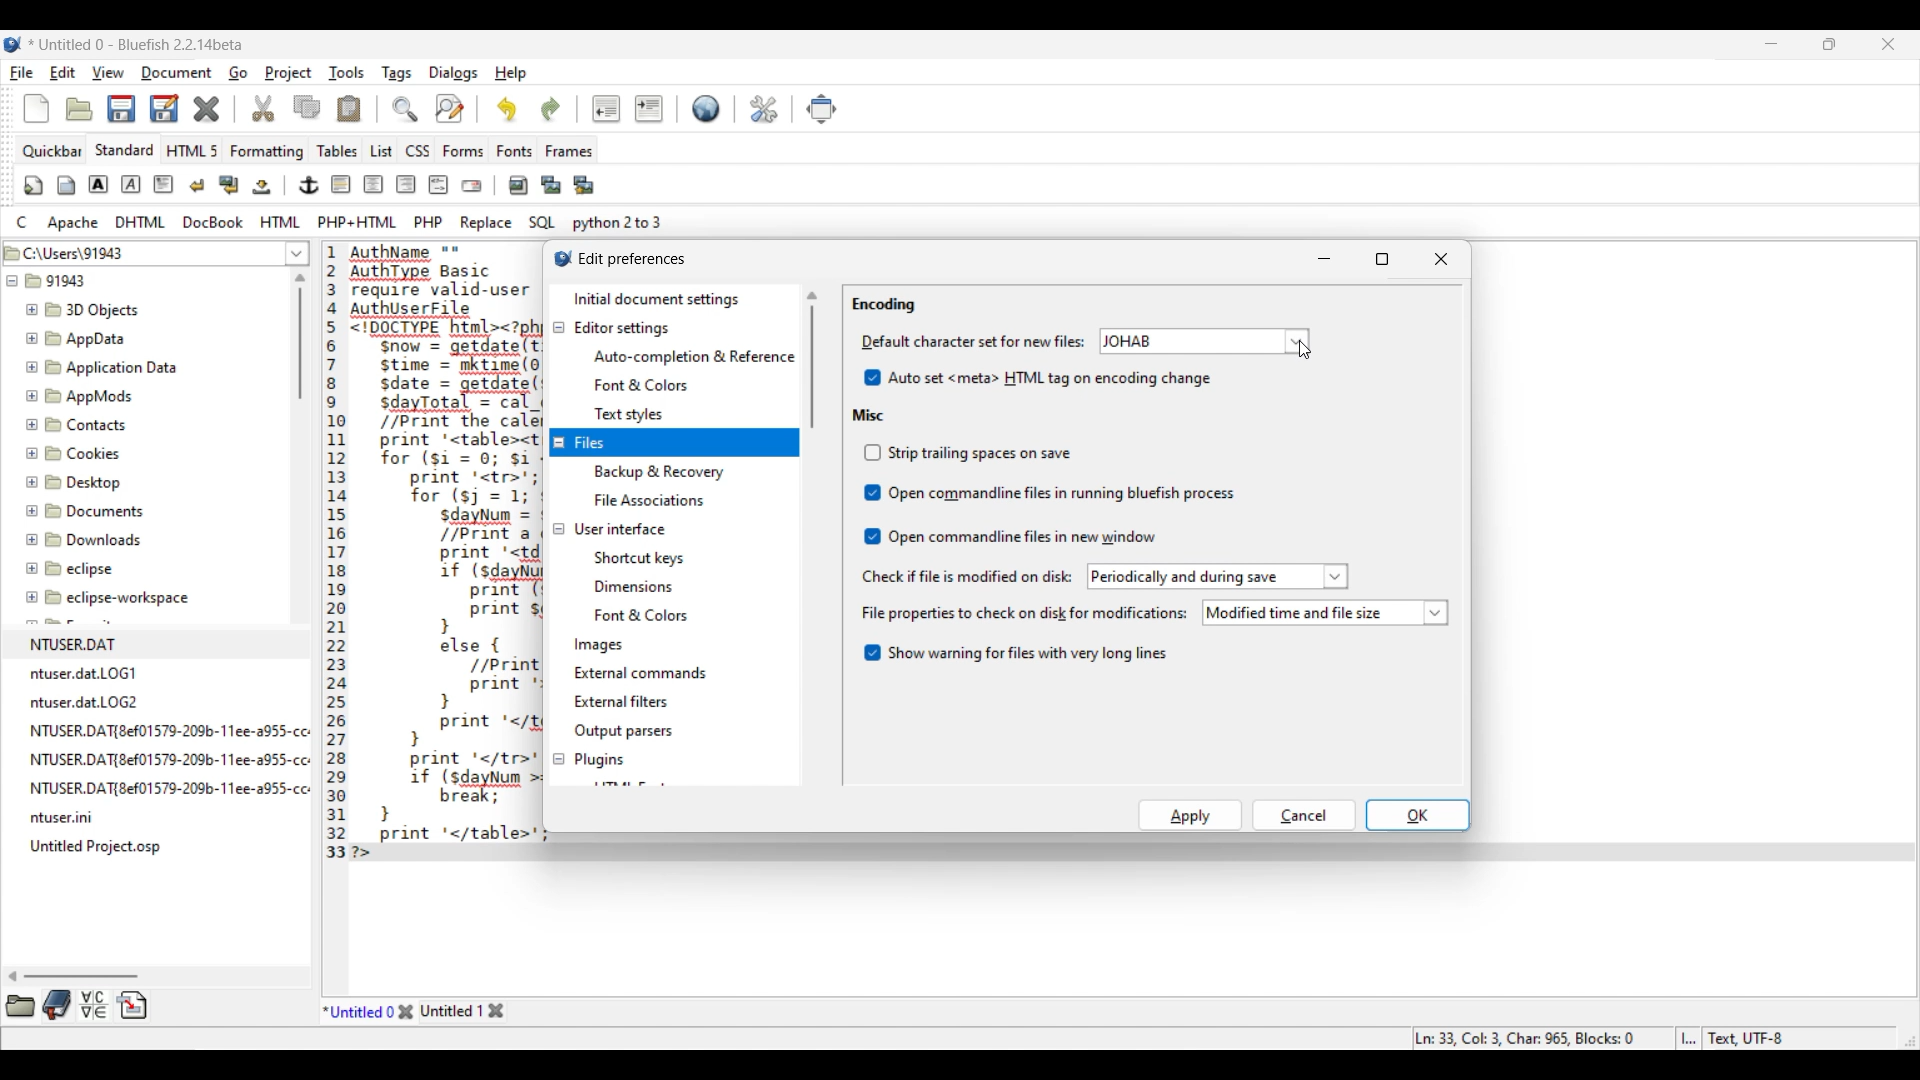 This screenshot has width=1920, height=1080. What do you see at coordinates (337, 151) in the screenshot?
I see `Tables menu` at bounding box center [337, 151].